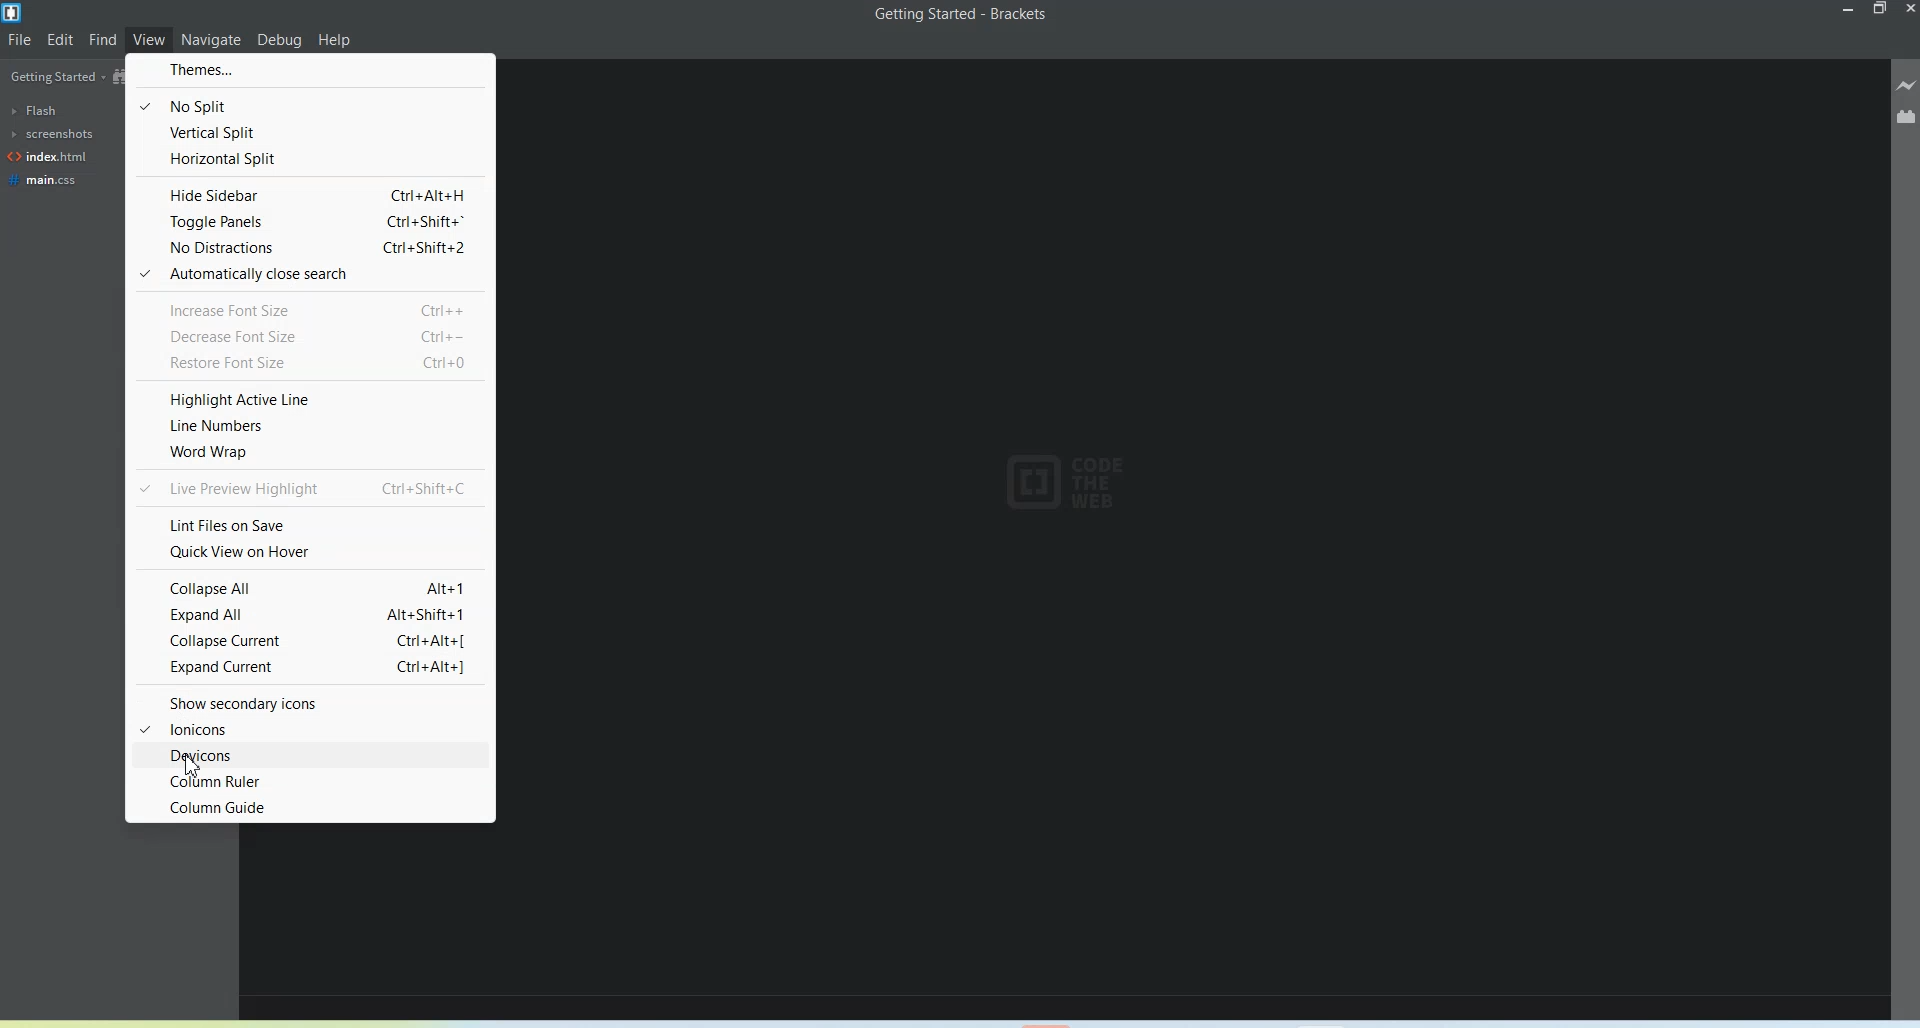 The height and width of the screenshot is (1028, 1920). I want to click on cursor, so click(200, 763).